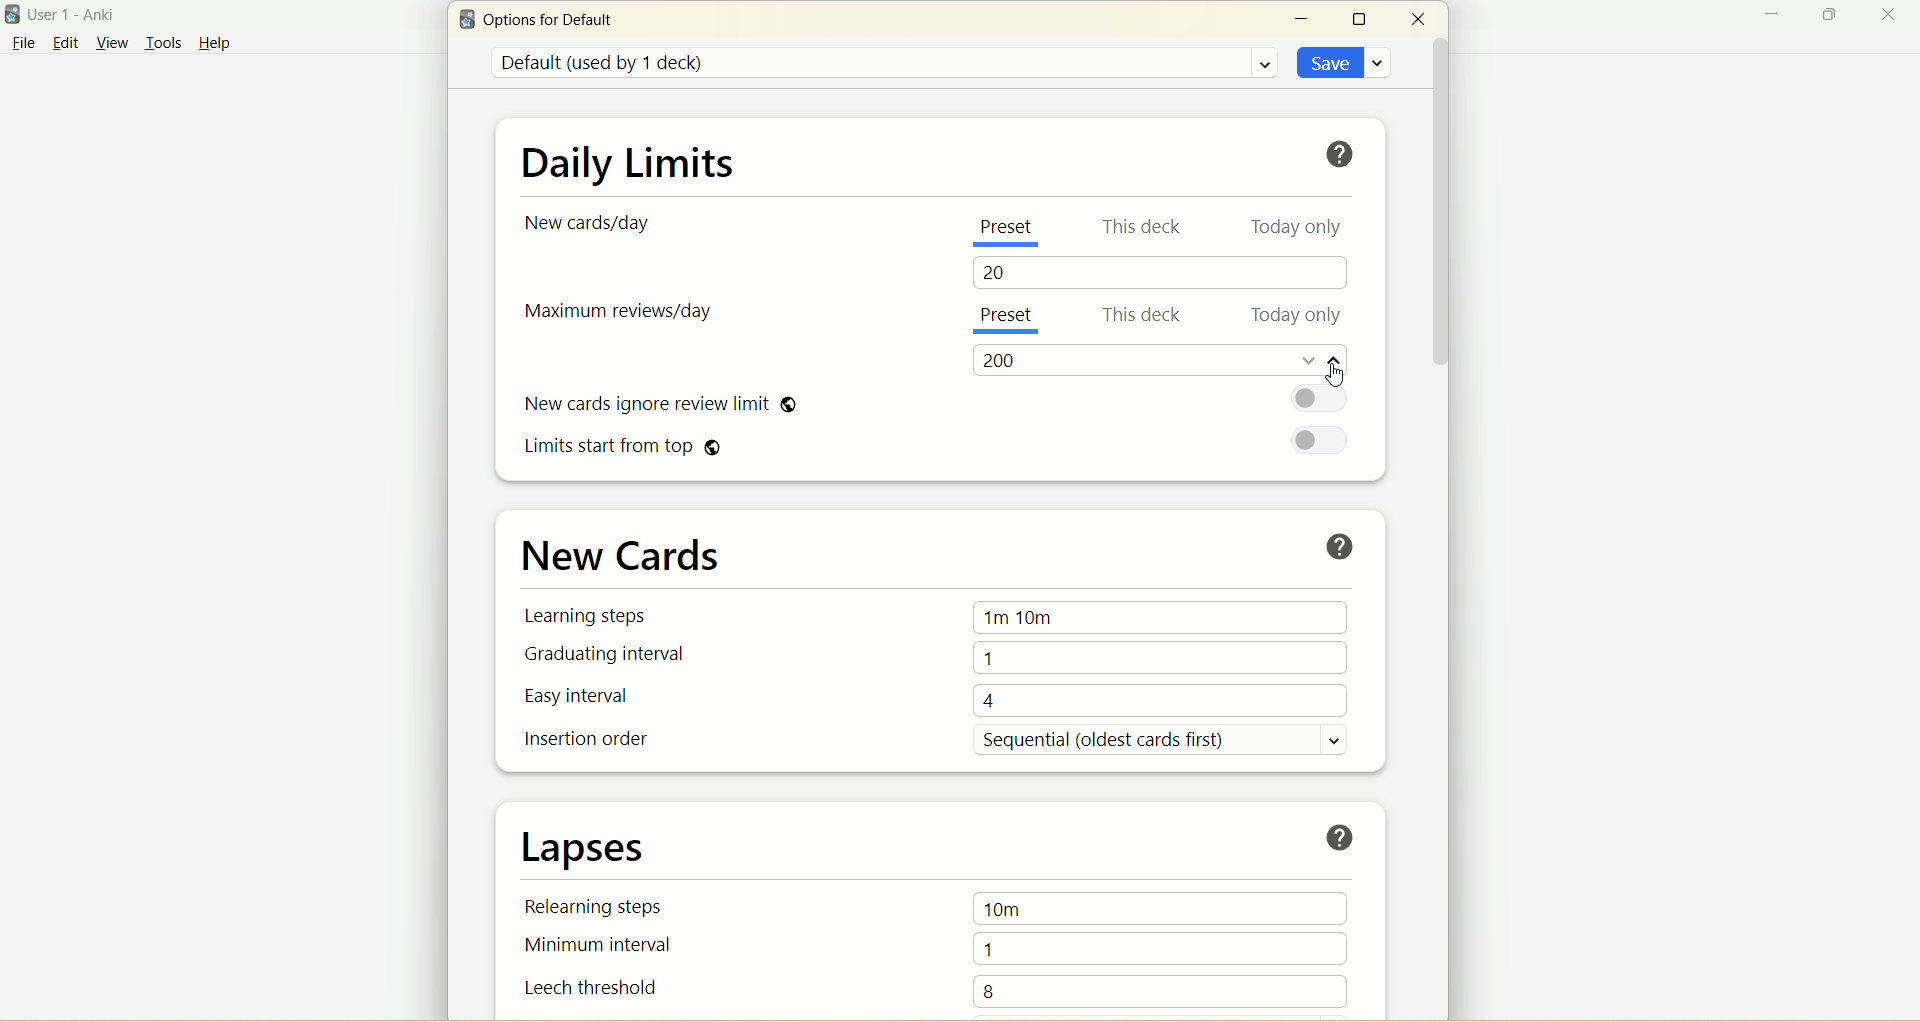 The height and width of the screenshot is (1022, 1920). Describe the element at coordinates (112, 44) in the screenshot. I see `view` at that location.